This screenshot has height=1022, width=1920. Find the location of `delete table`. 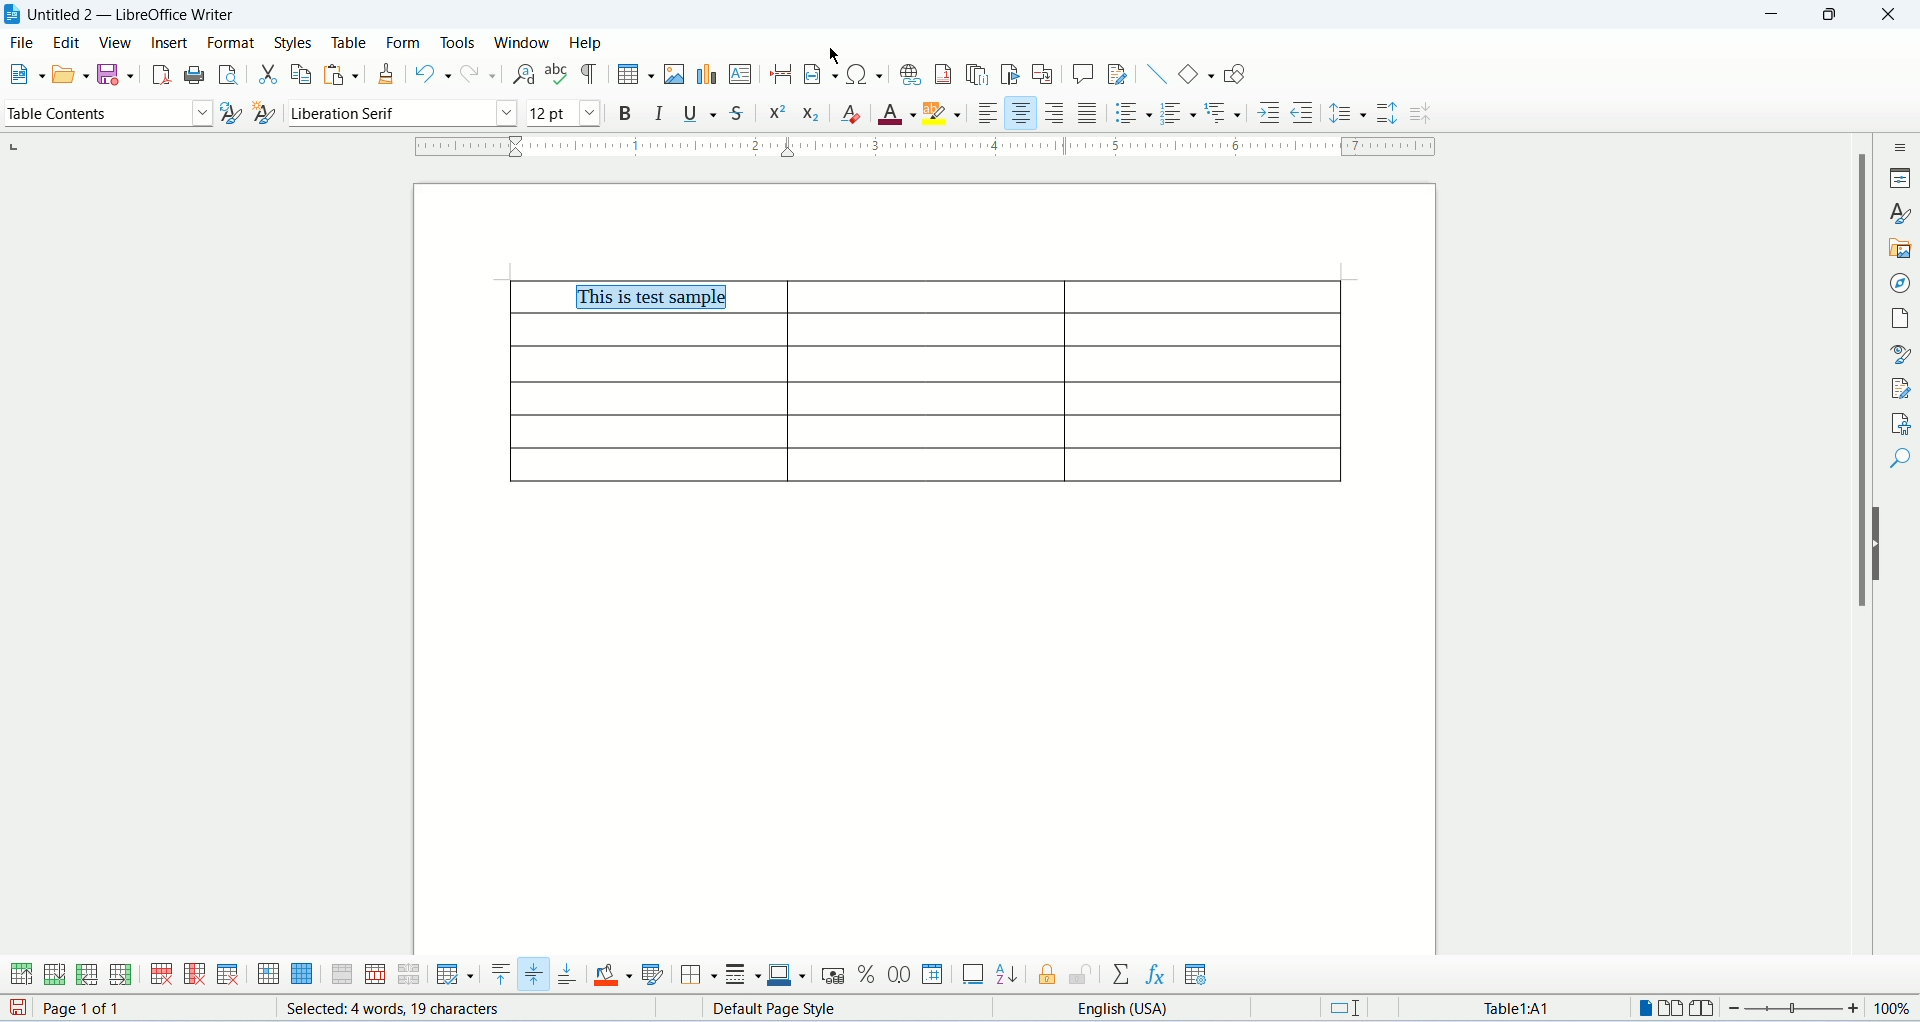

delete table is located at coordinates (229, 973).